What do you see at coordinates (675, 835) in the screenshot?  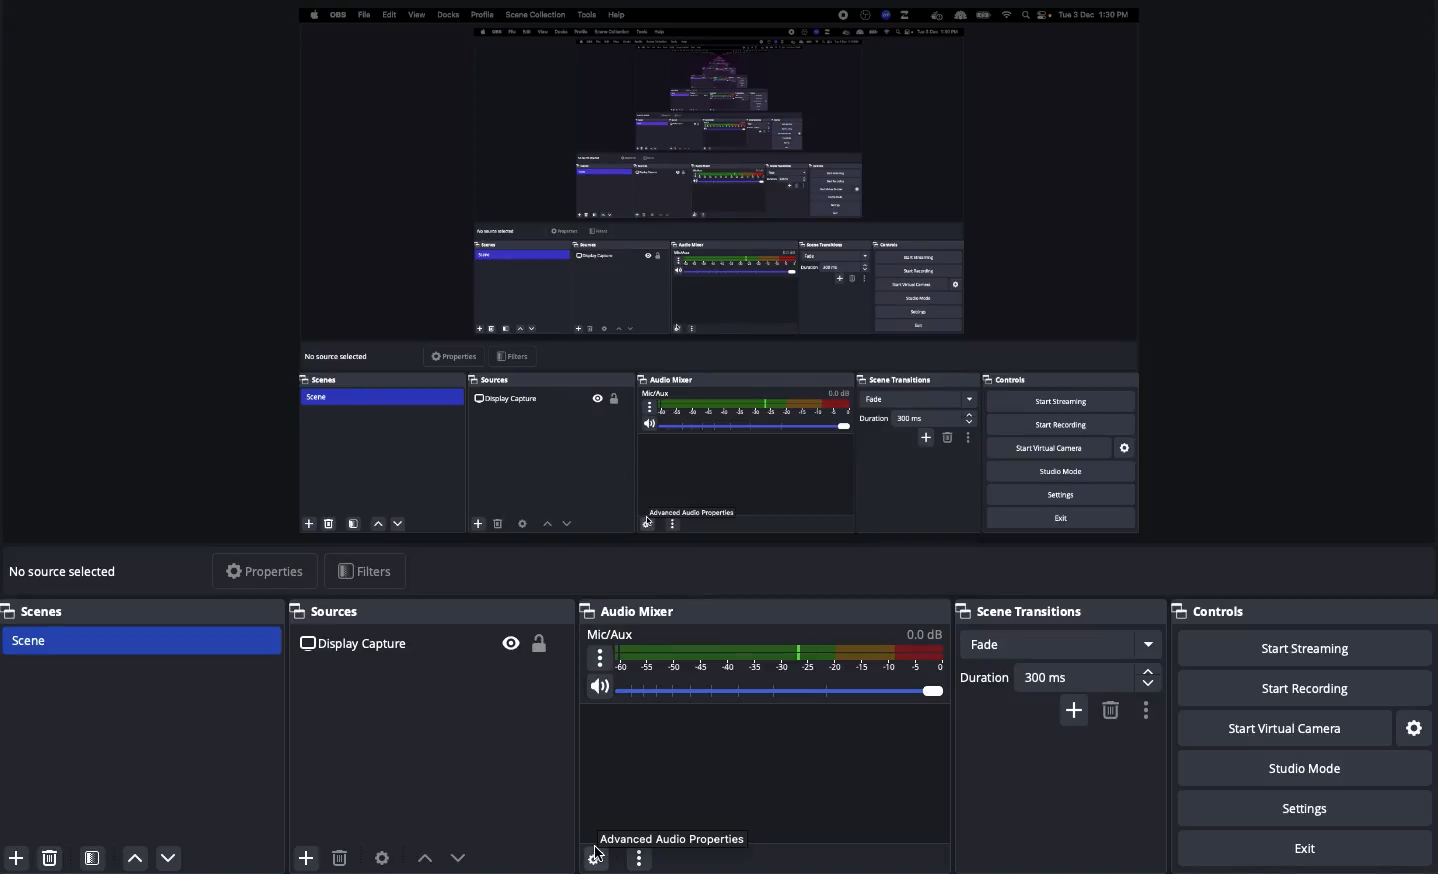 I see `Advanced audio properties` at bounding box center [675, 835].